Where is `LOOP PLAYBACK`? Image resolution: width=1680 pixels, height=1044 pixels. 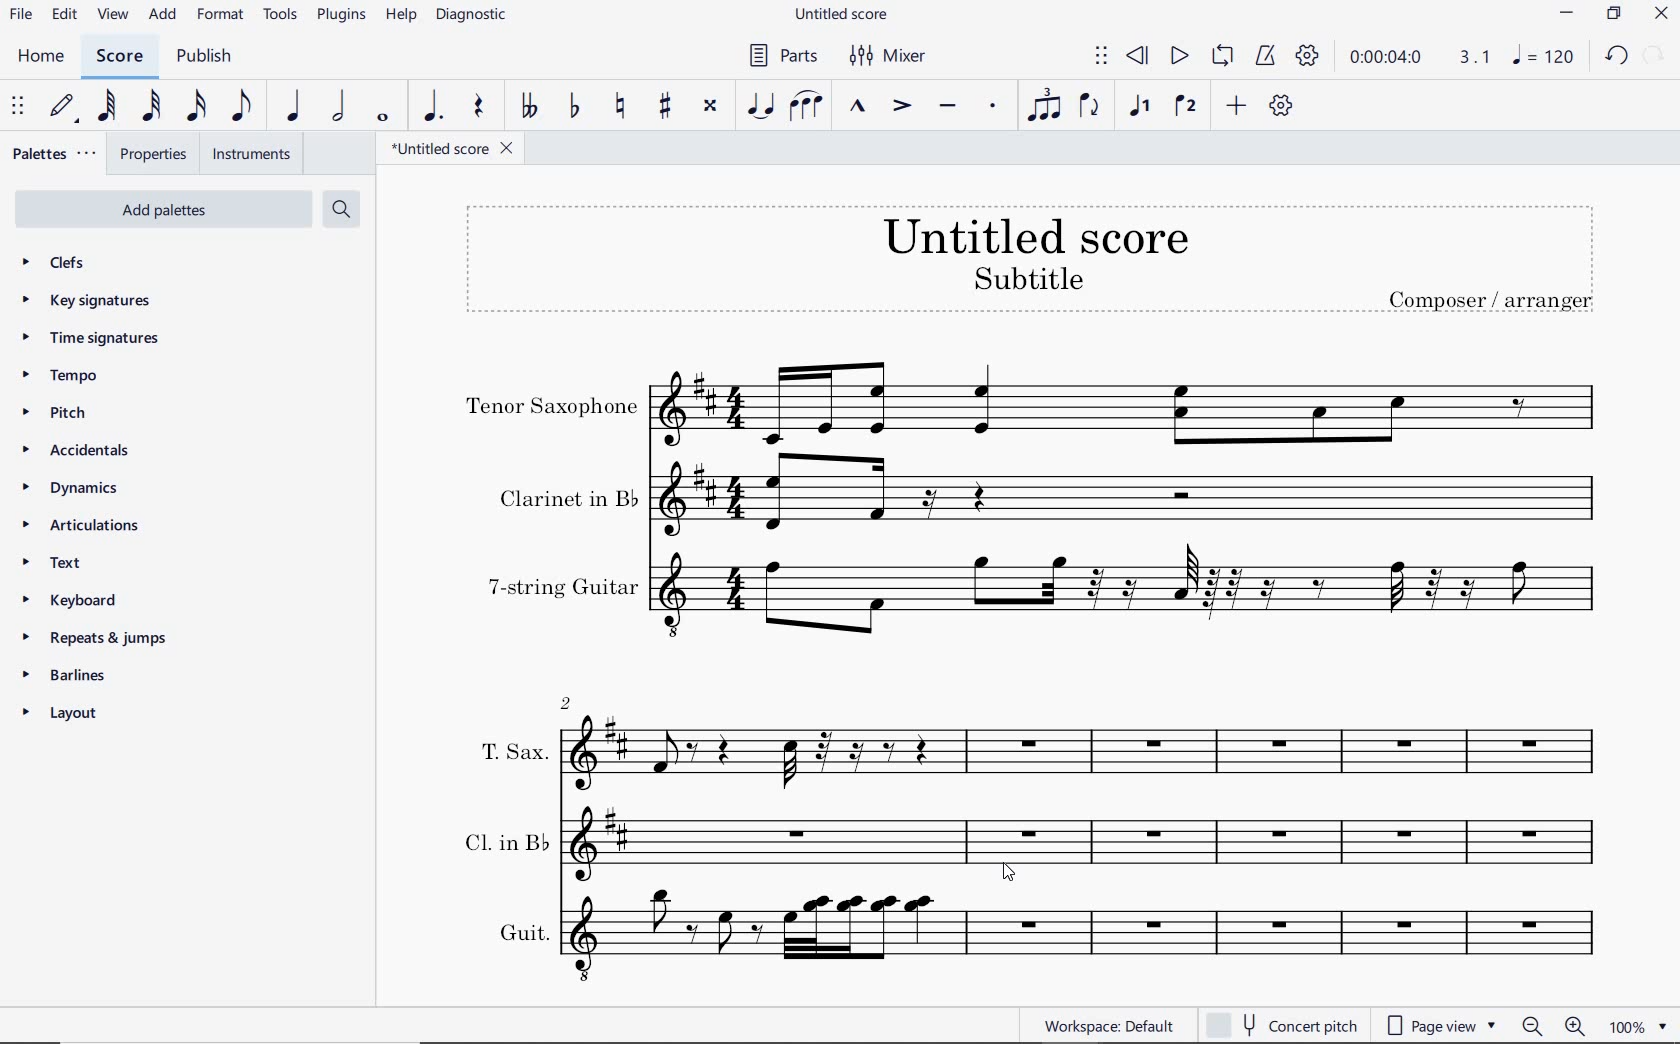 LOOP PLAYBACK is located at coordinates (1221, 58).